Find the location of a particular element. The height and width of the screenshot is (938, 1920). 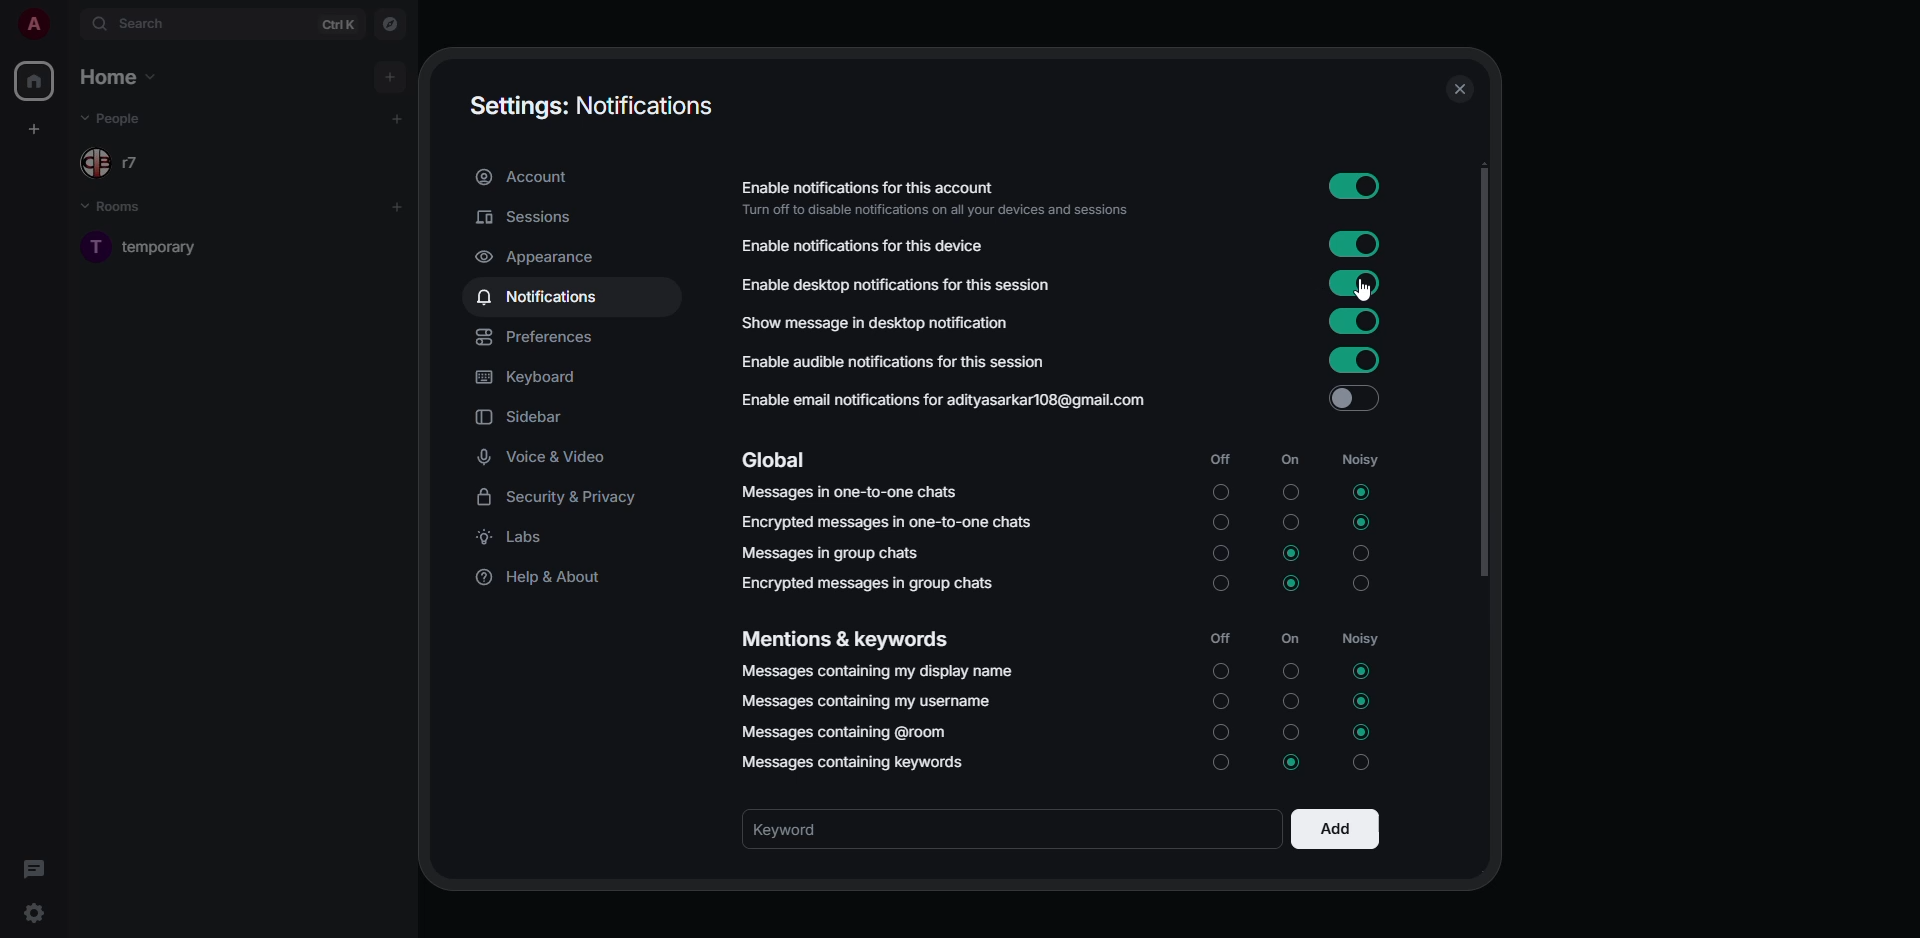

notifications is located at coordinates (541, 295).